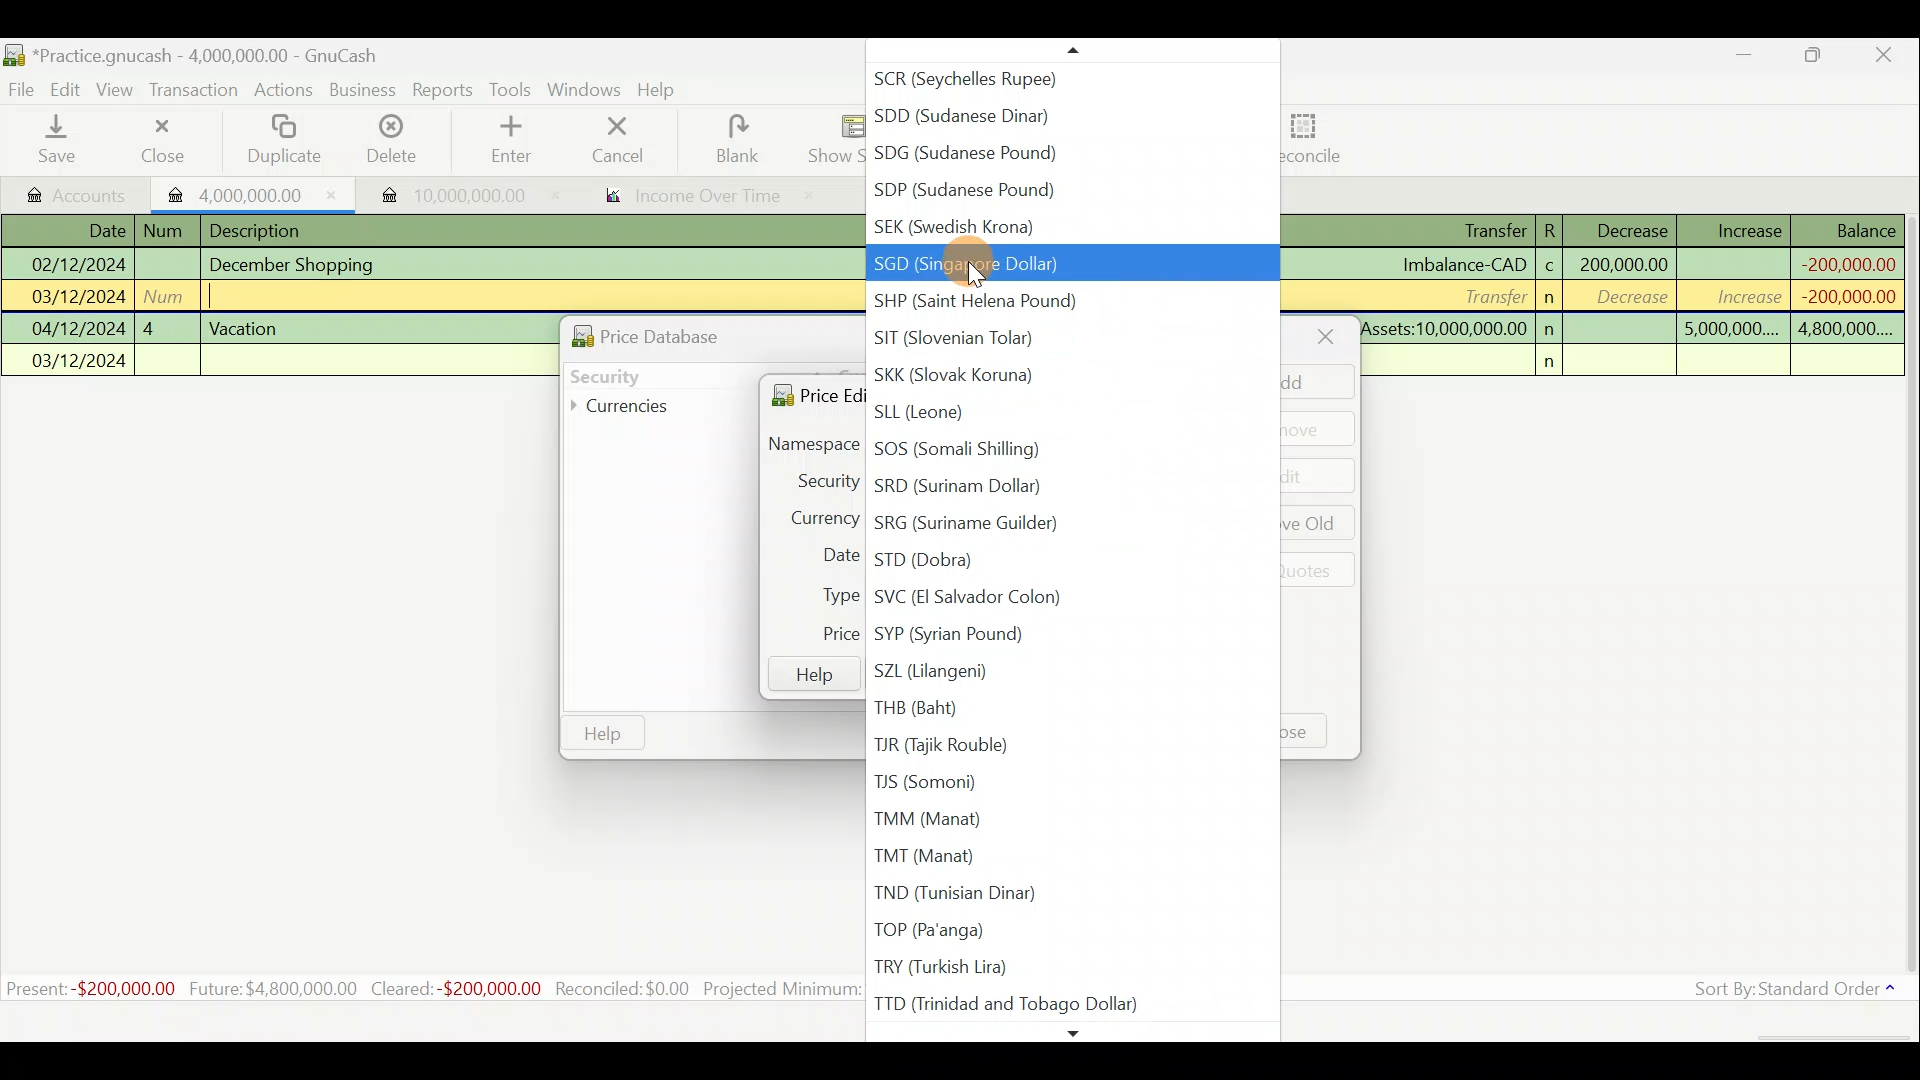 This screenshot has height=1080, width=1920. Describe the element at coordinates (1737, 296) in the screenshot. I see `increase` at that location.